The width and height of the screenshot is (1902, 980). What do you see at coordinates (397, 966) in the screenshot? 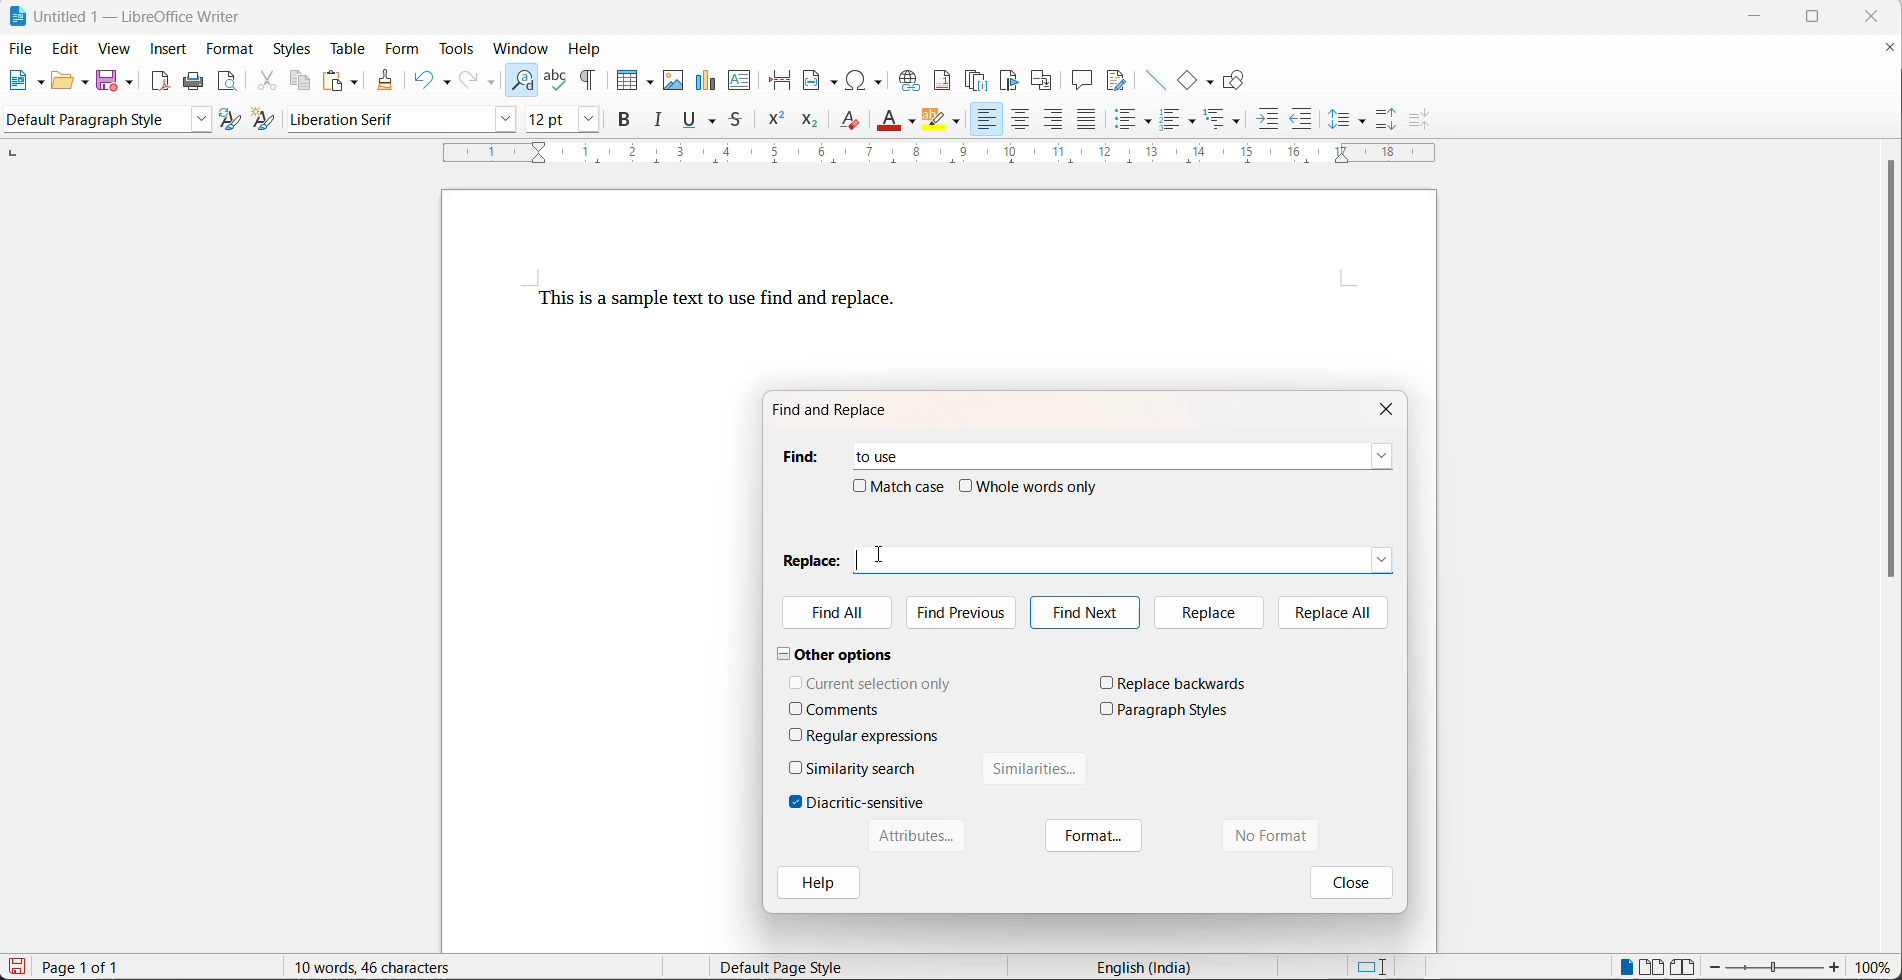
I see `10 words, 46 characters` at bounding box center [397, 966].